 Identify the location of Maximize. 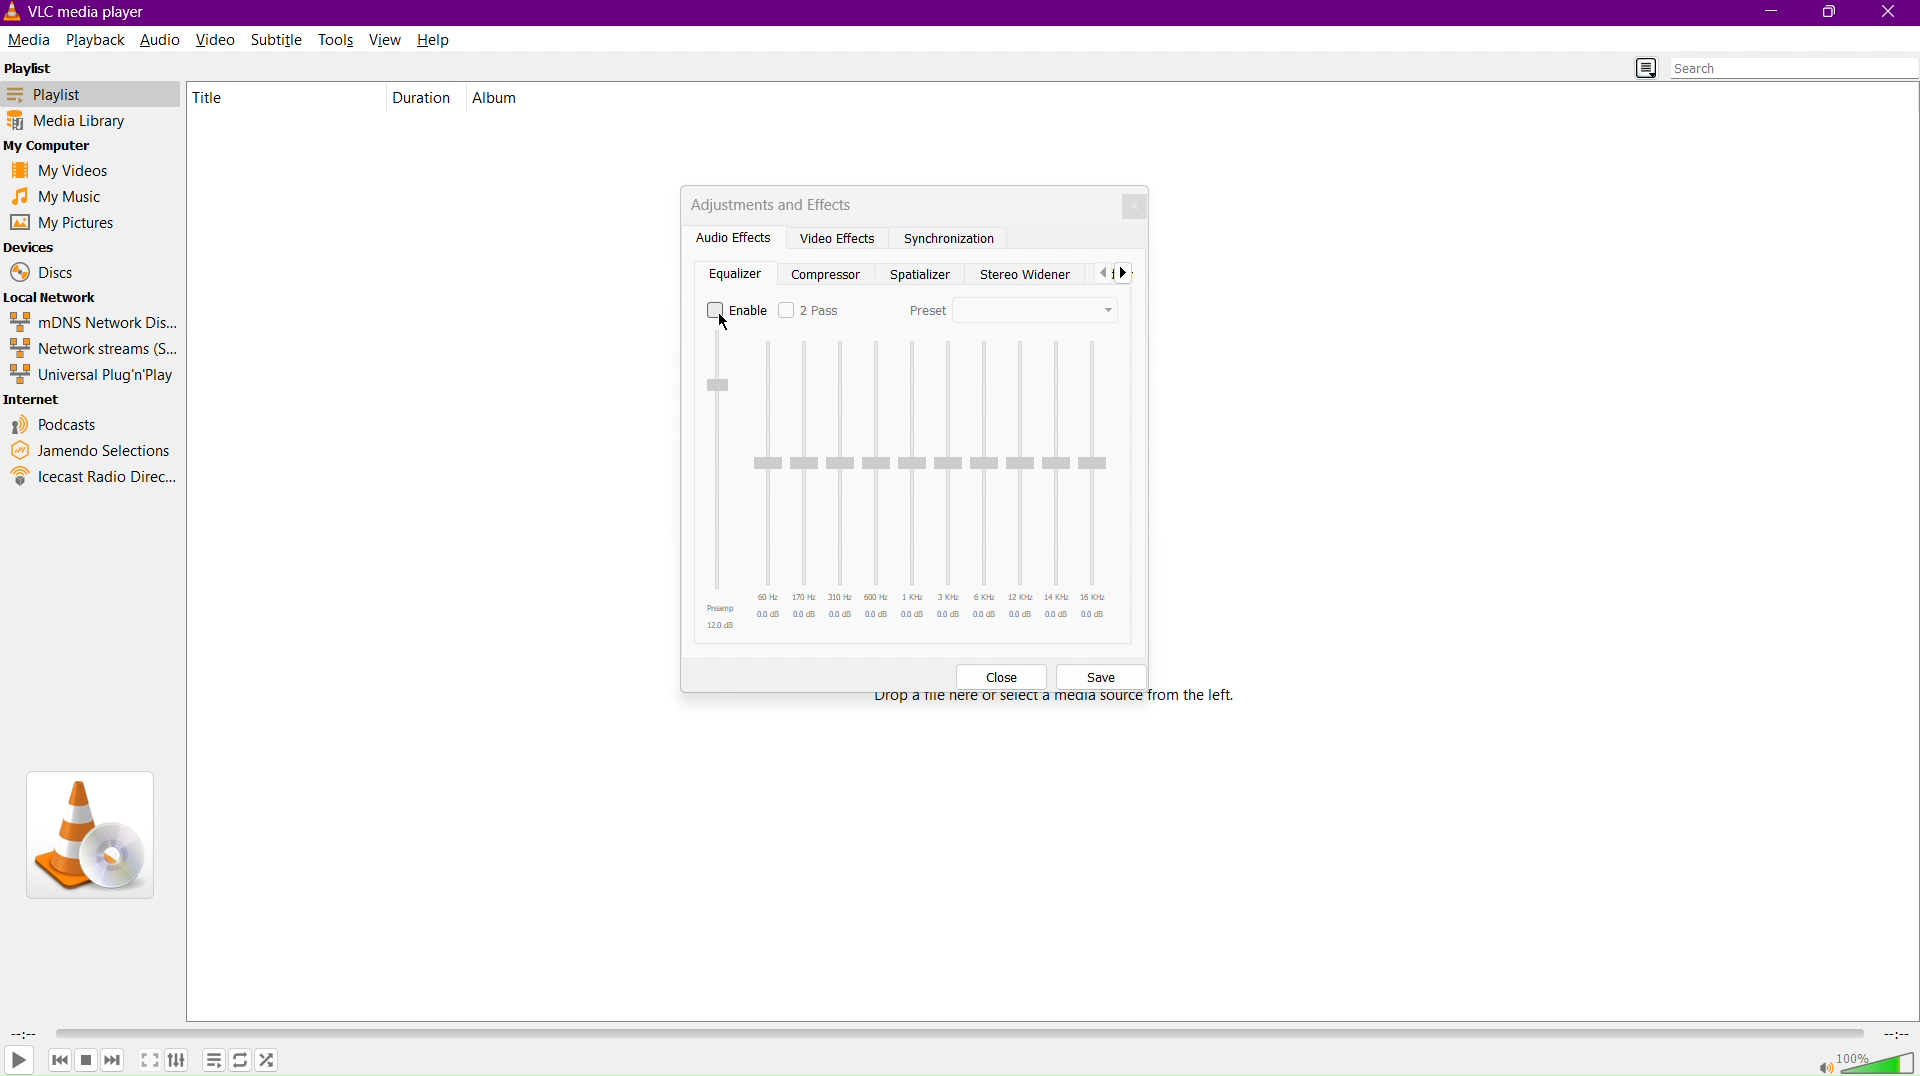
(150, 1059).